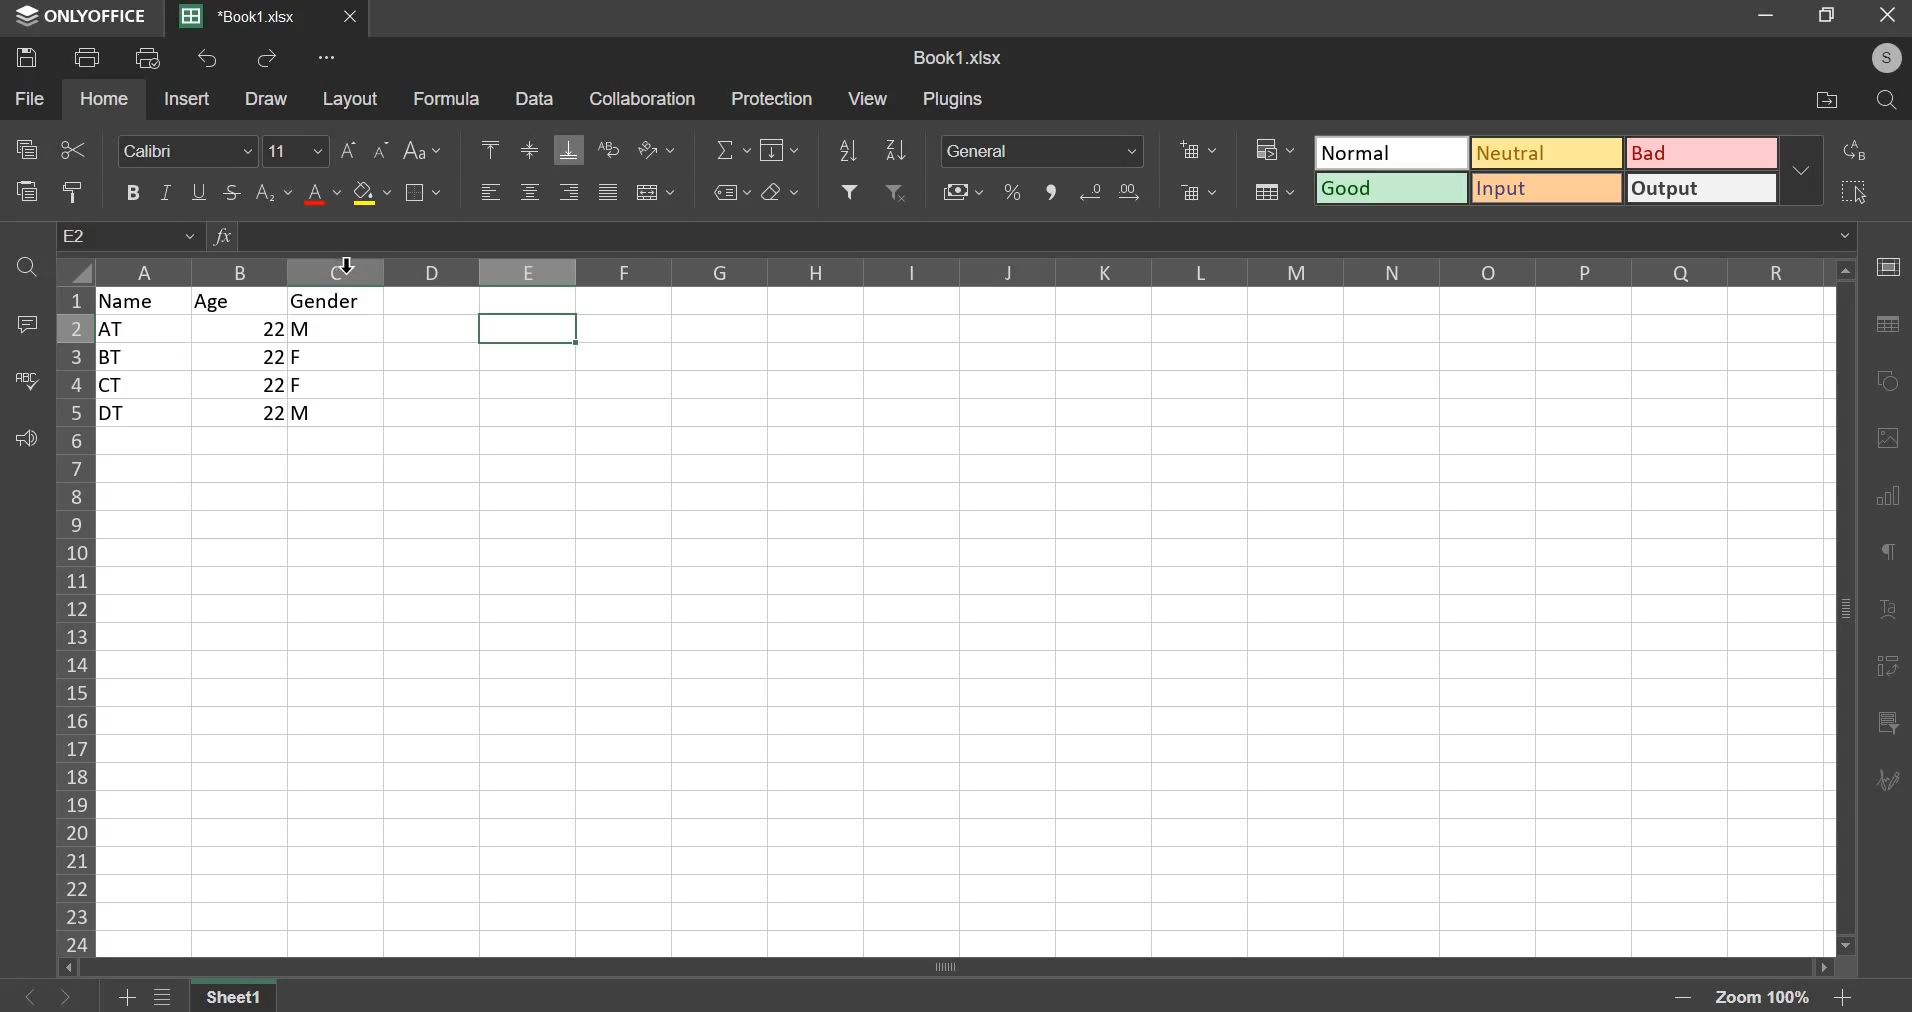  What do you see at coordinates (371, 193) in the screenshot?
I see `background` at bounding box center [371, 193].